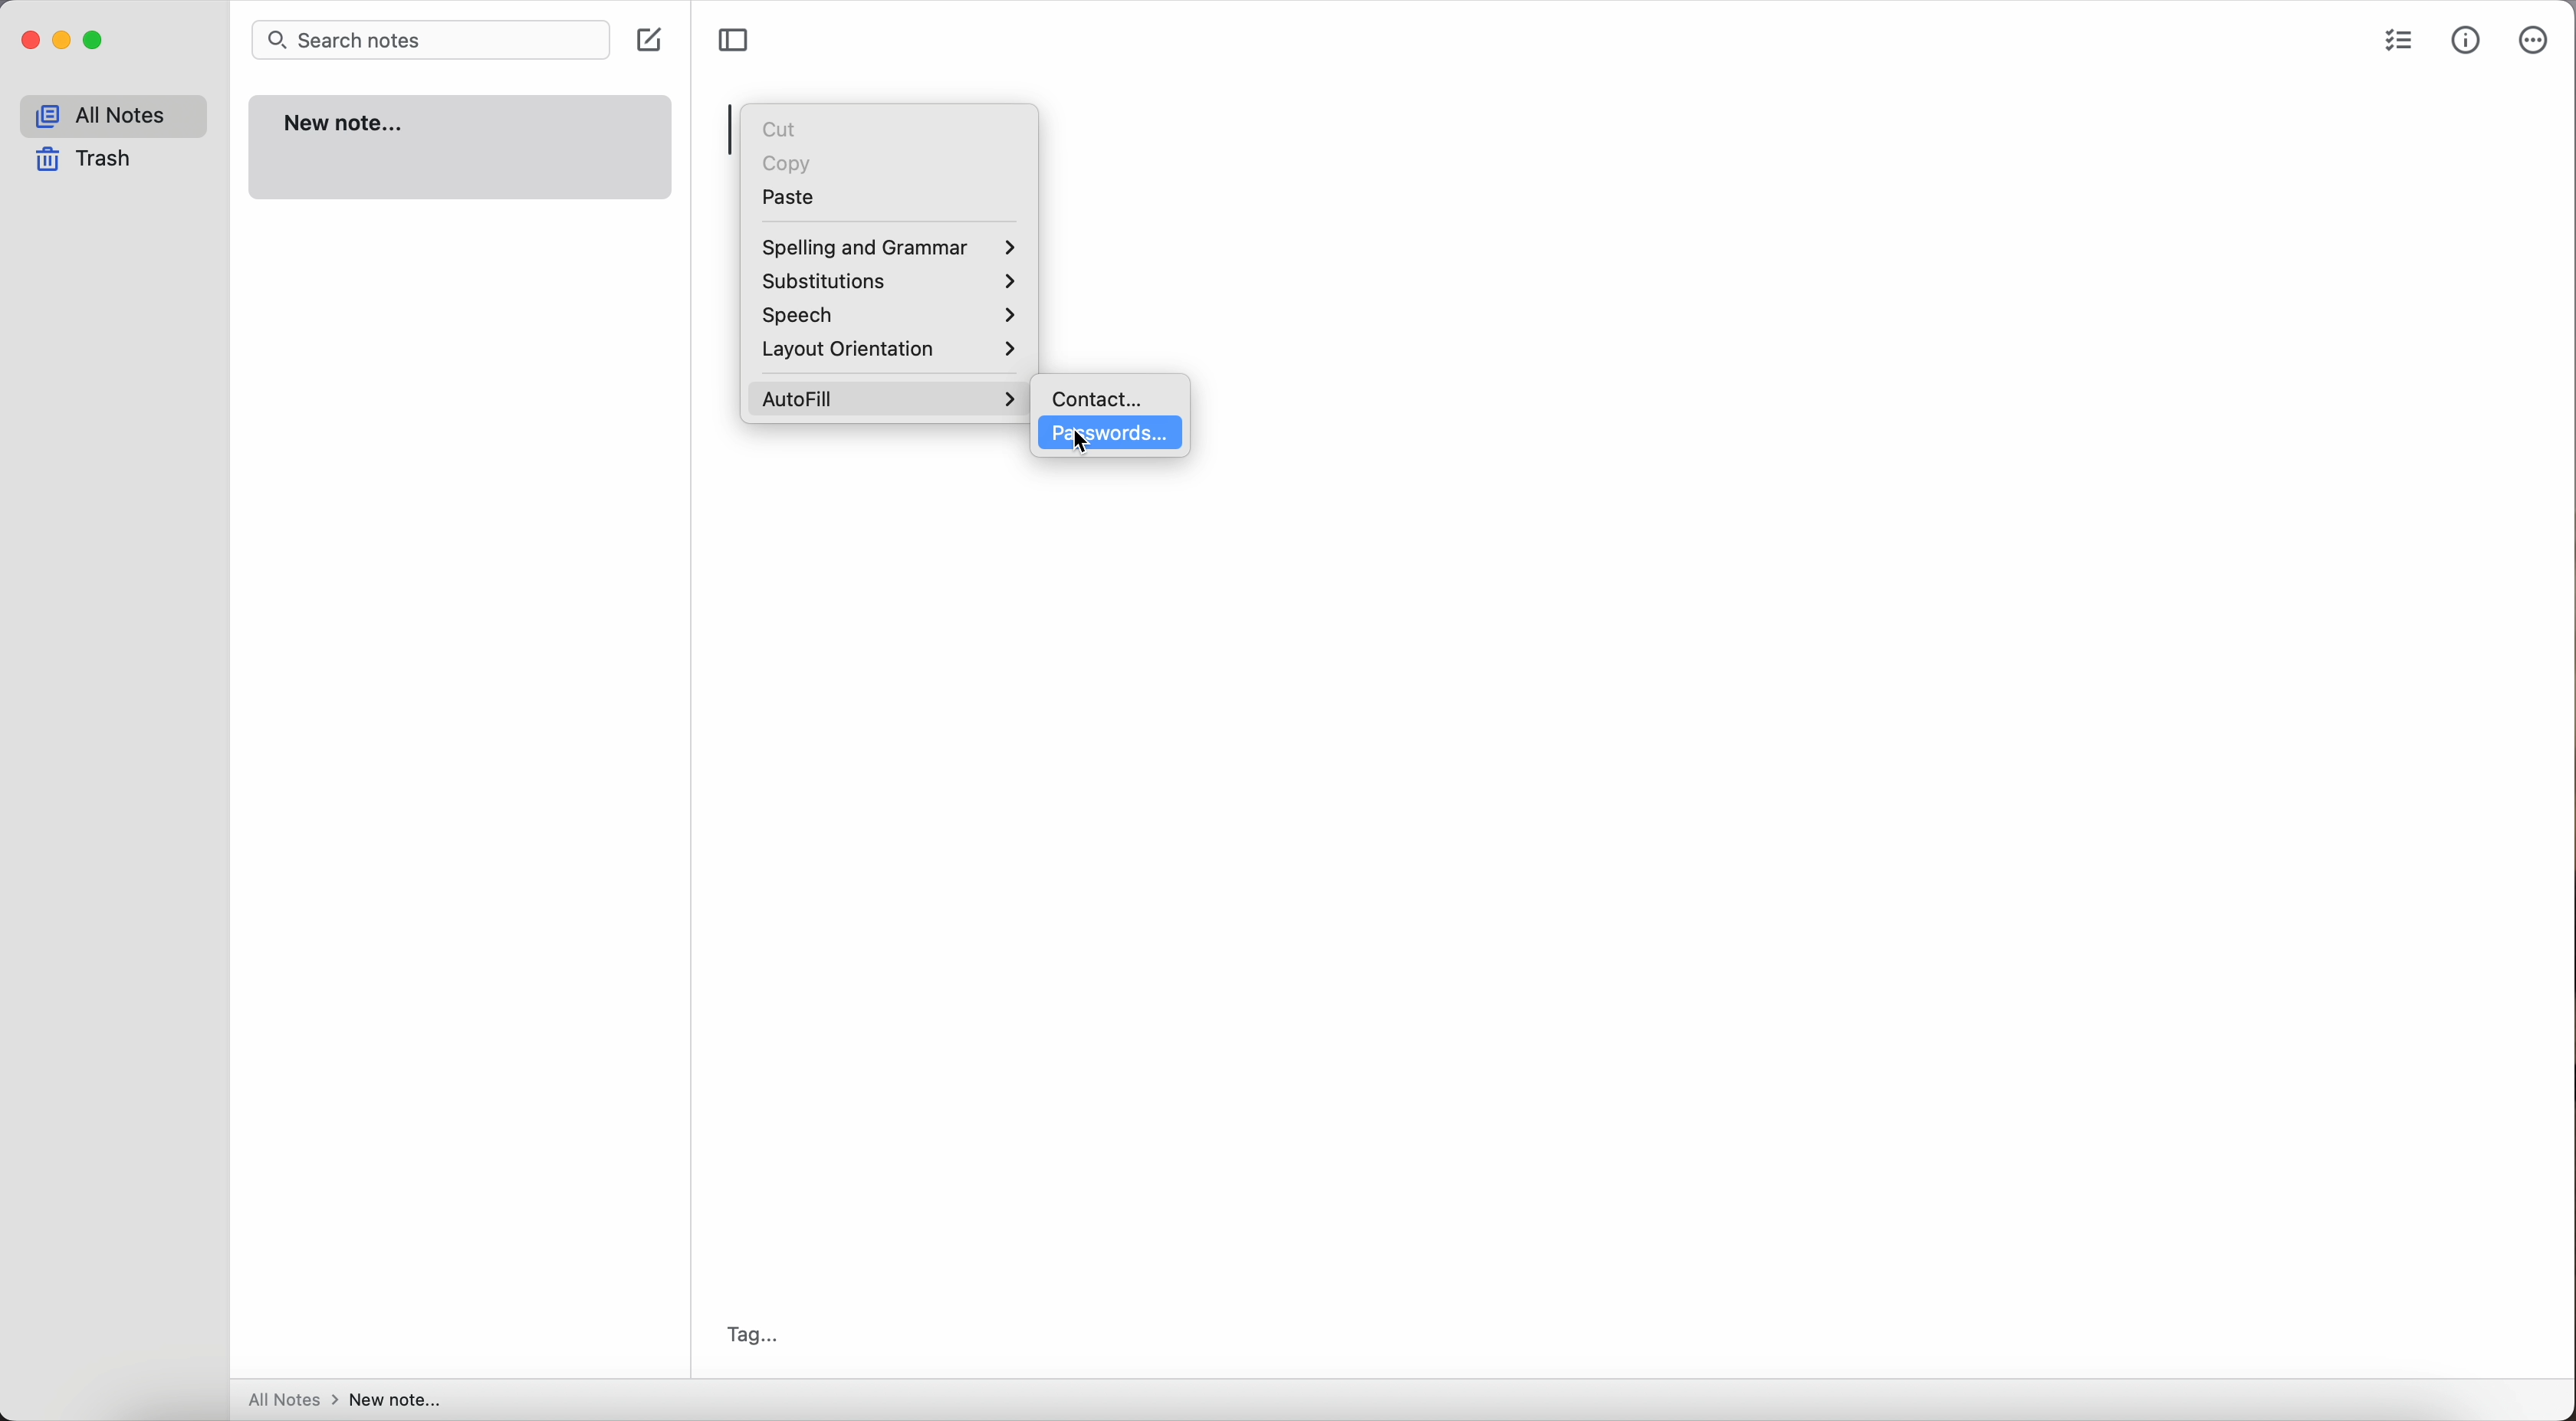 The width and height of the screenshot is (2576, 1421). Describe the element at coordinates (428, 41) in the screenshot. I see `search bar` at that location.